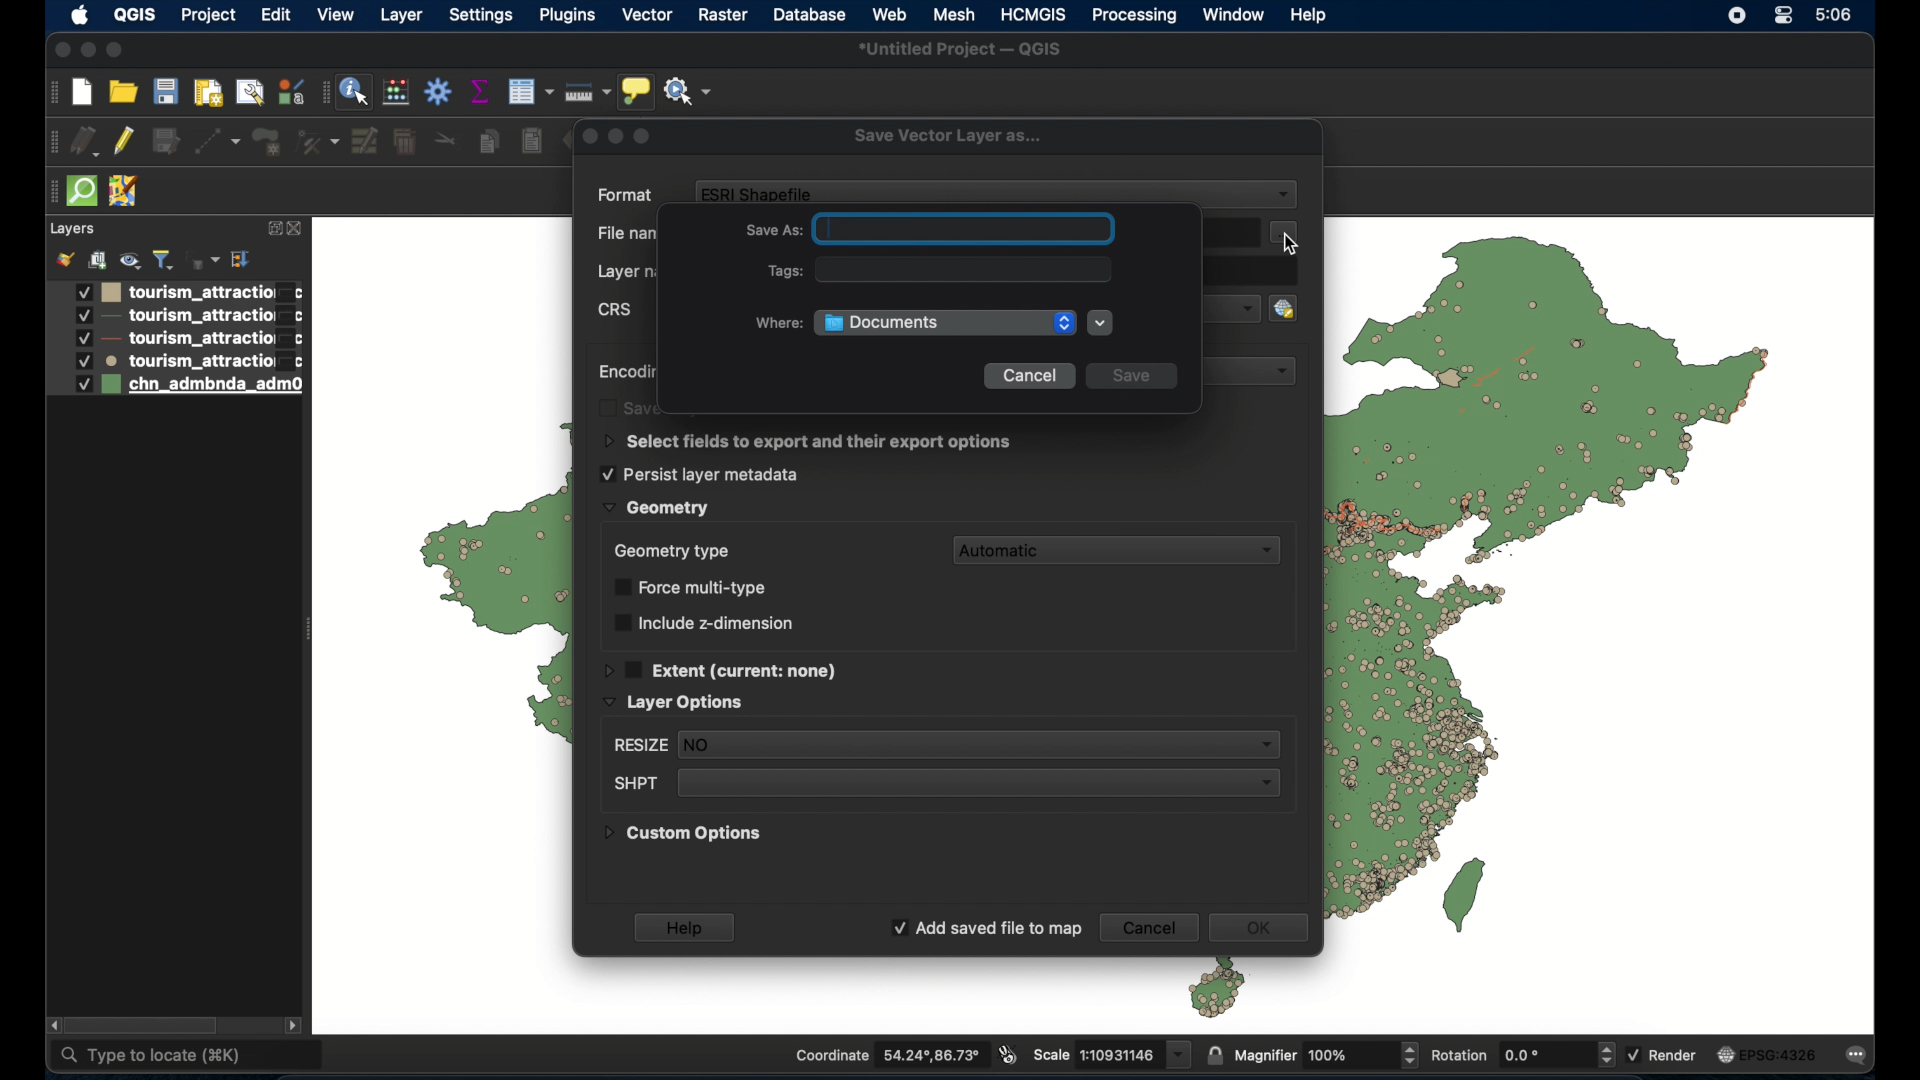  What do you see at coordinates (396, 91) in the screenshot?
I see `open field calculator` at bounding box center [396, 91].